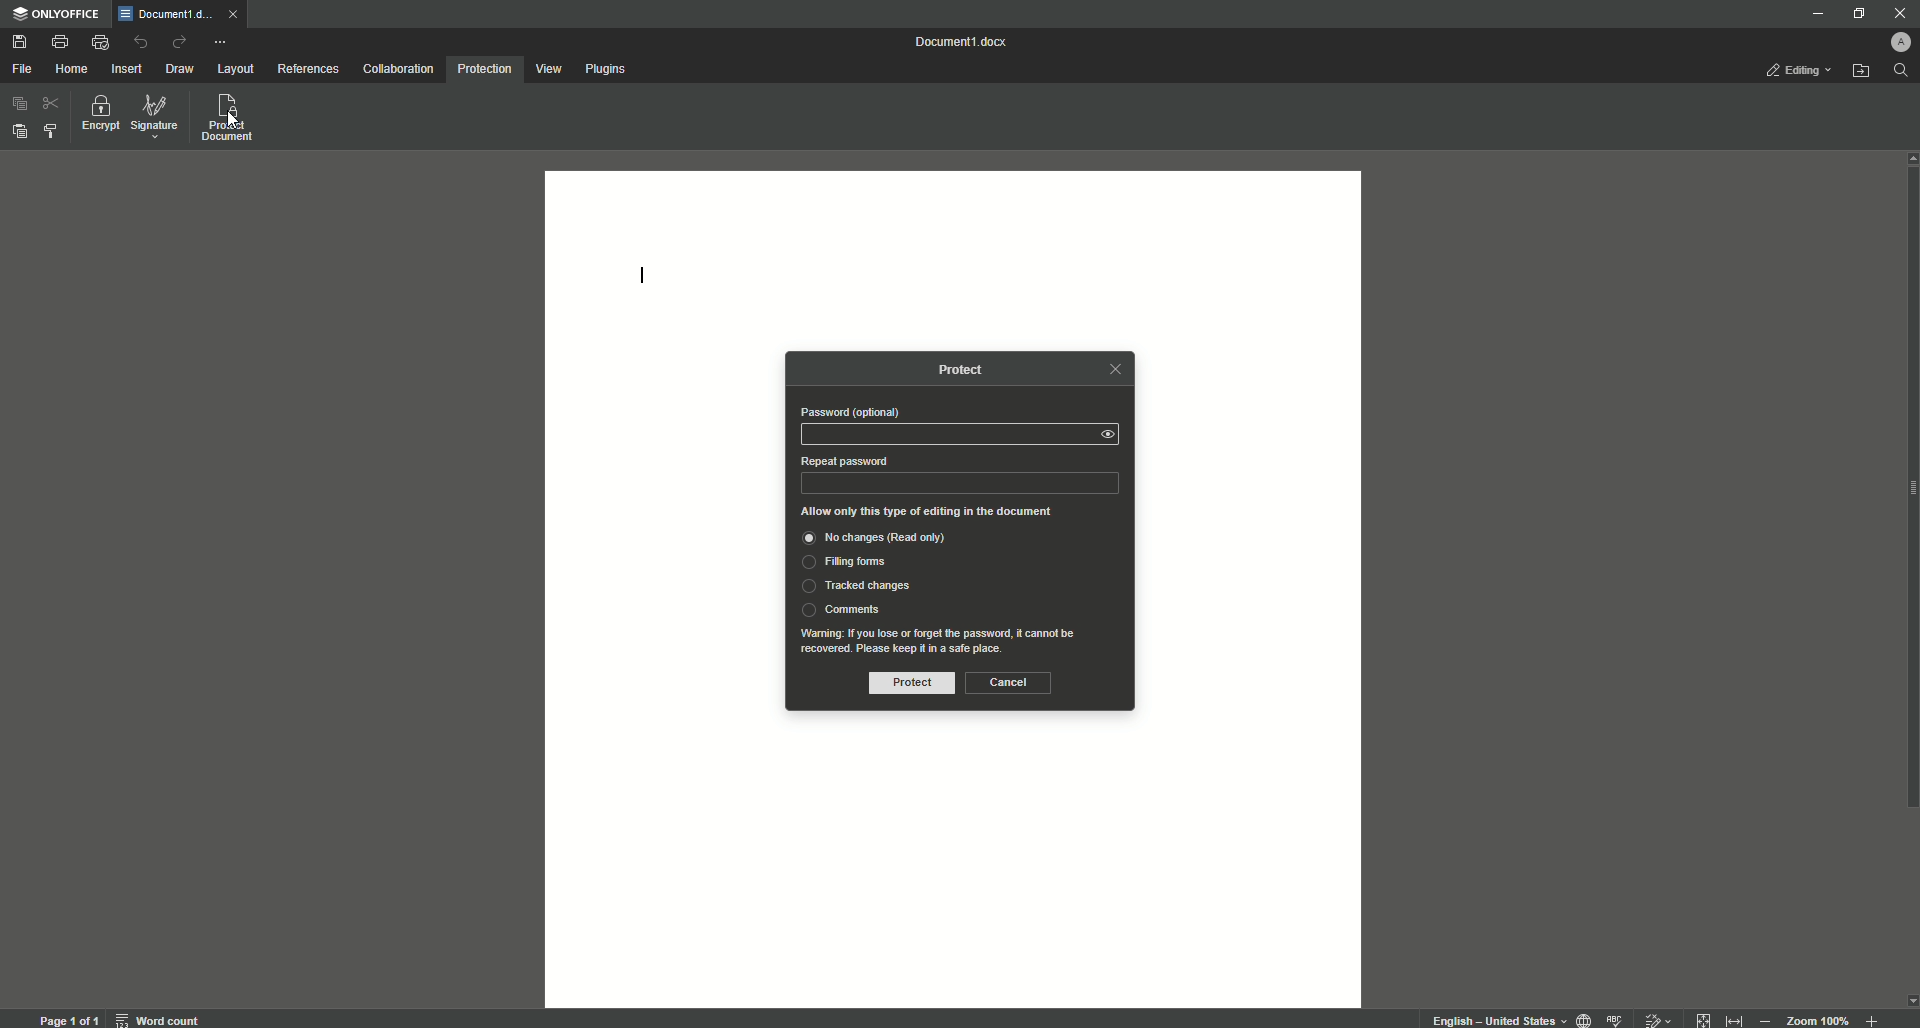 The height and width of the screenshot is (1028, 1920). Describe the element at coordinates (234, 122) in the screenshot. I see `cursor` at that location.